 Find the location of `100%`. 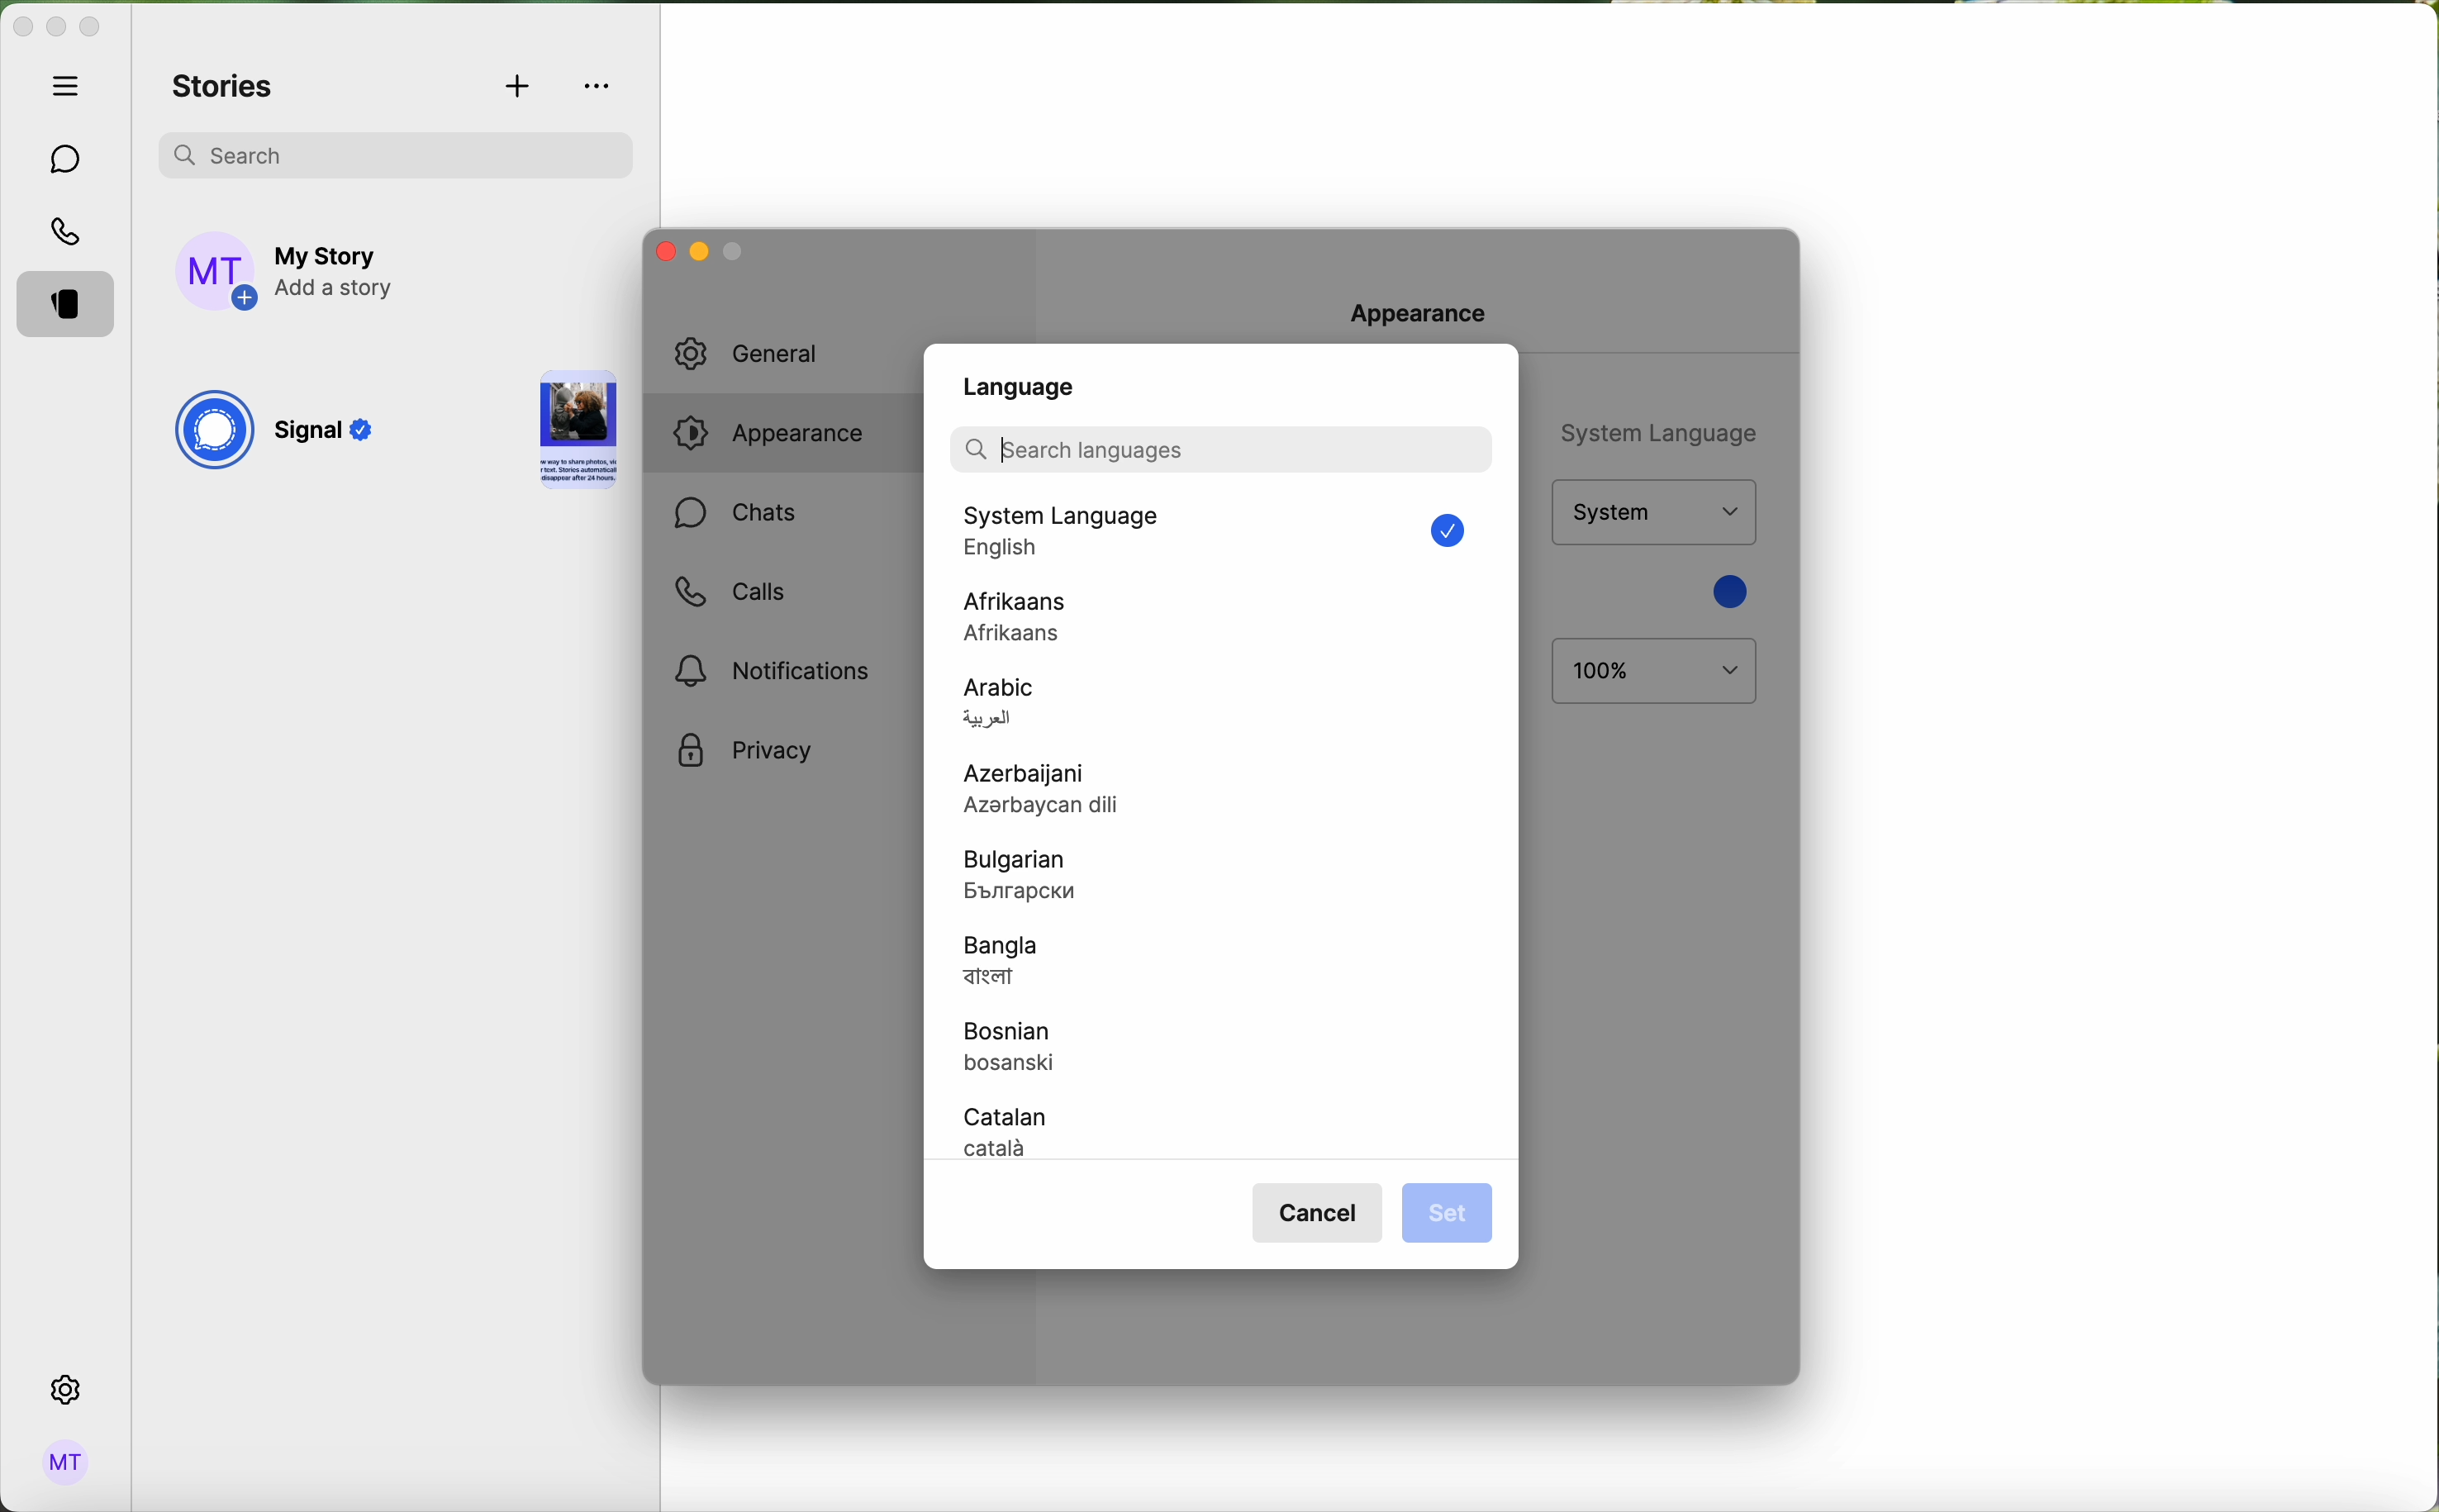

100% is located at coordinates (1655, 672).